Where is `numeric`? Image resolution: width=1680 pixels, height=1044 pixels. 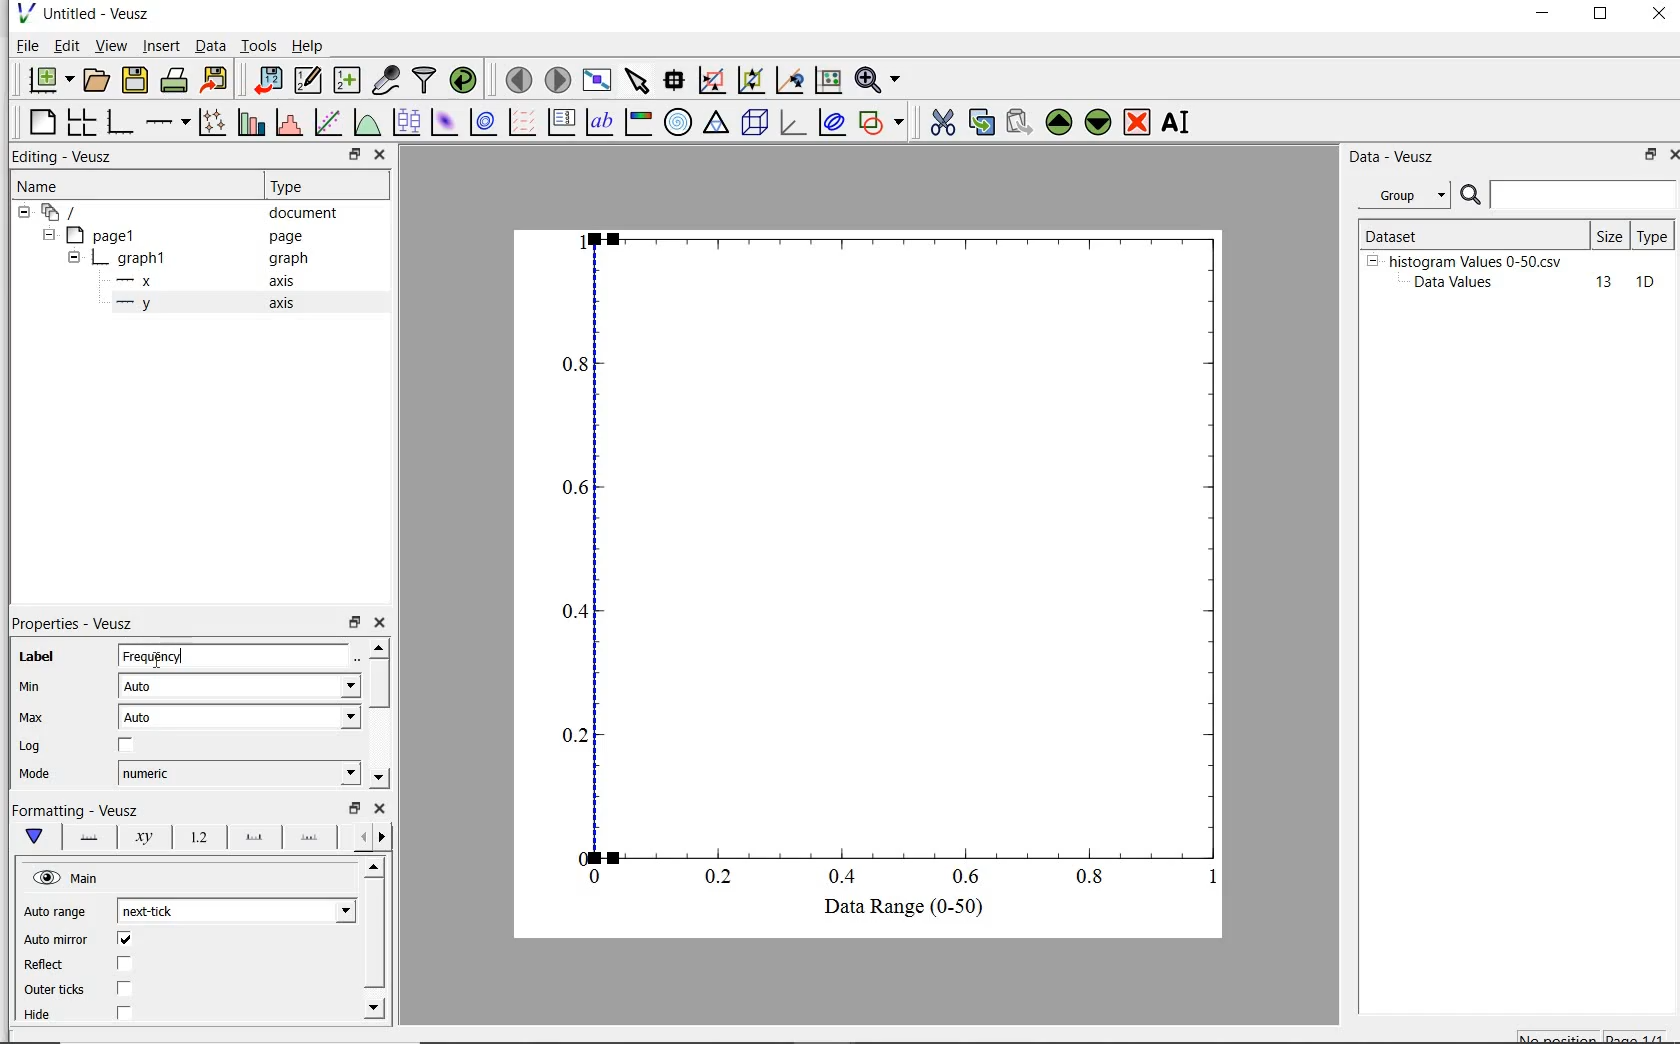
numeric is located at coordinates (237, 773).